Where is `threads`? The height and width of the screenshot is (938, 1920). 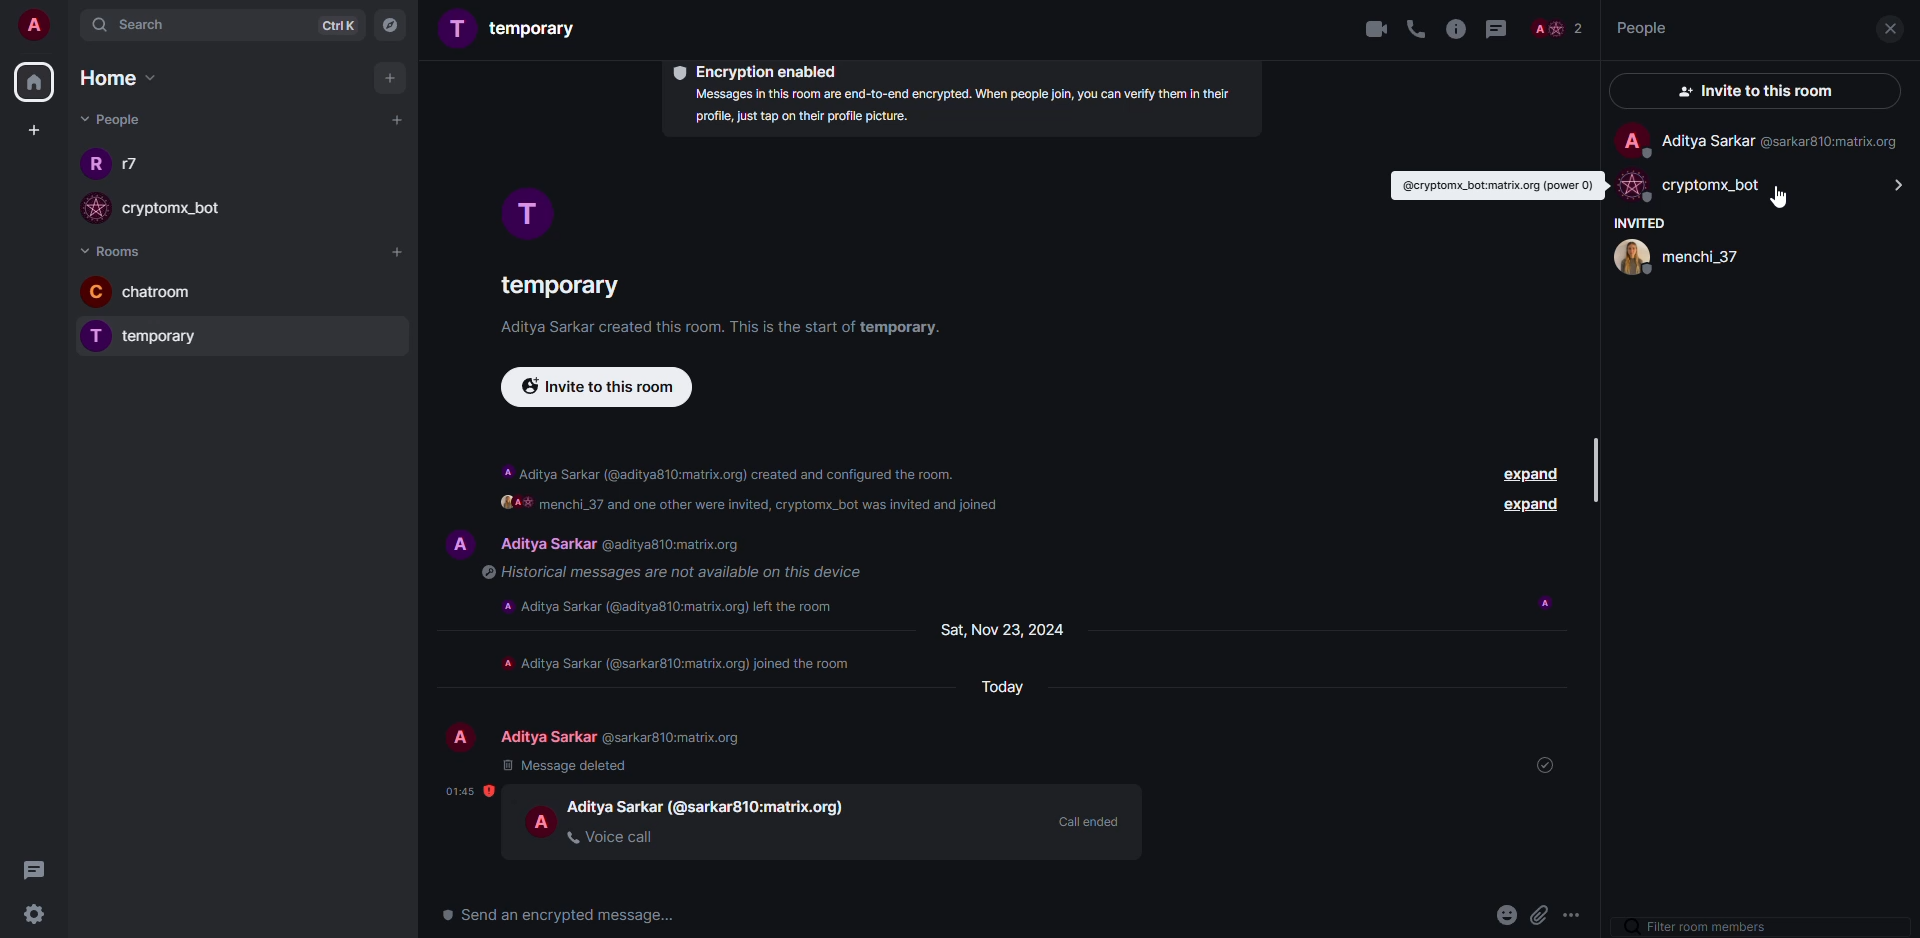
threads is located at coordinates (1496, 30).